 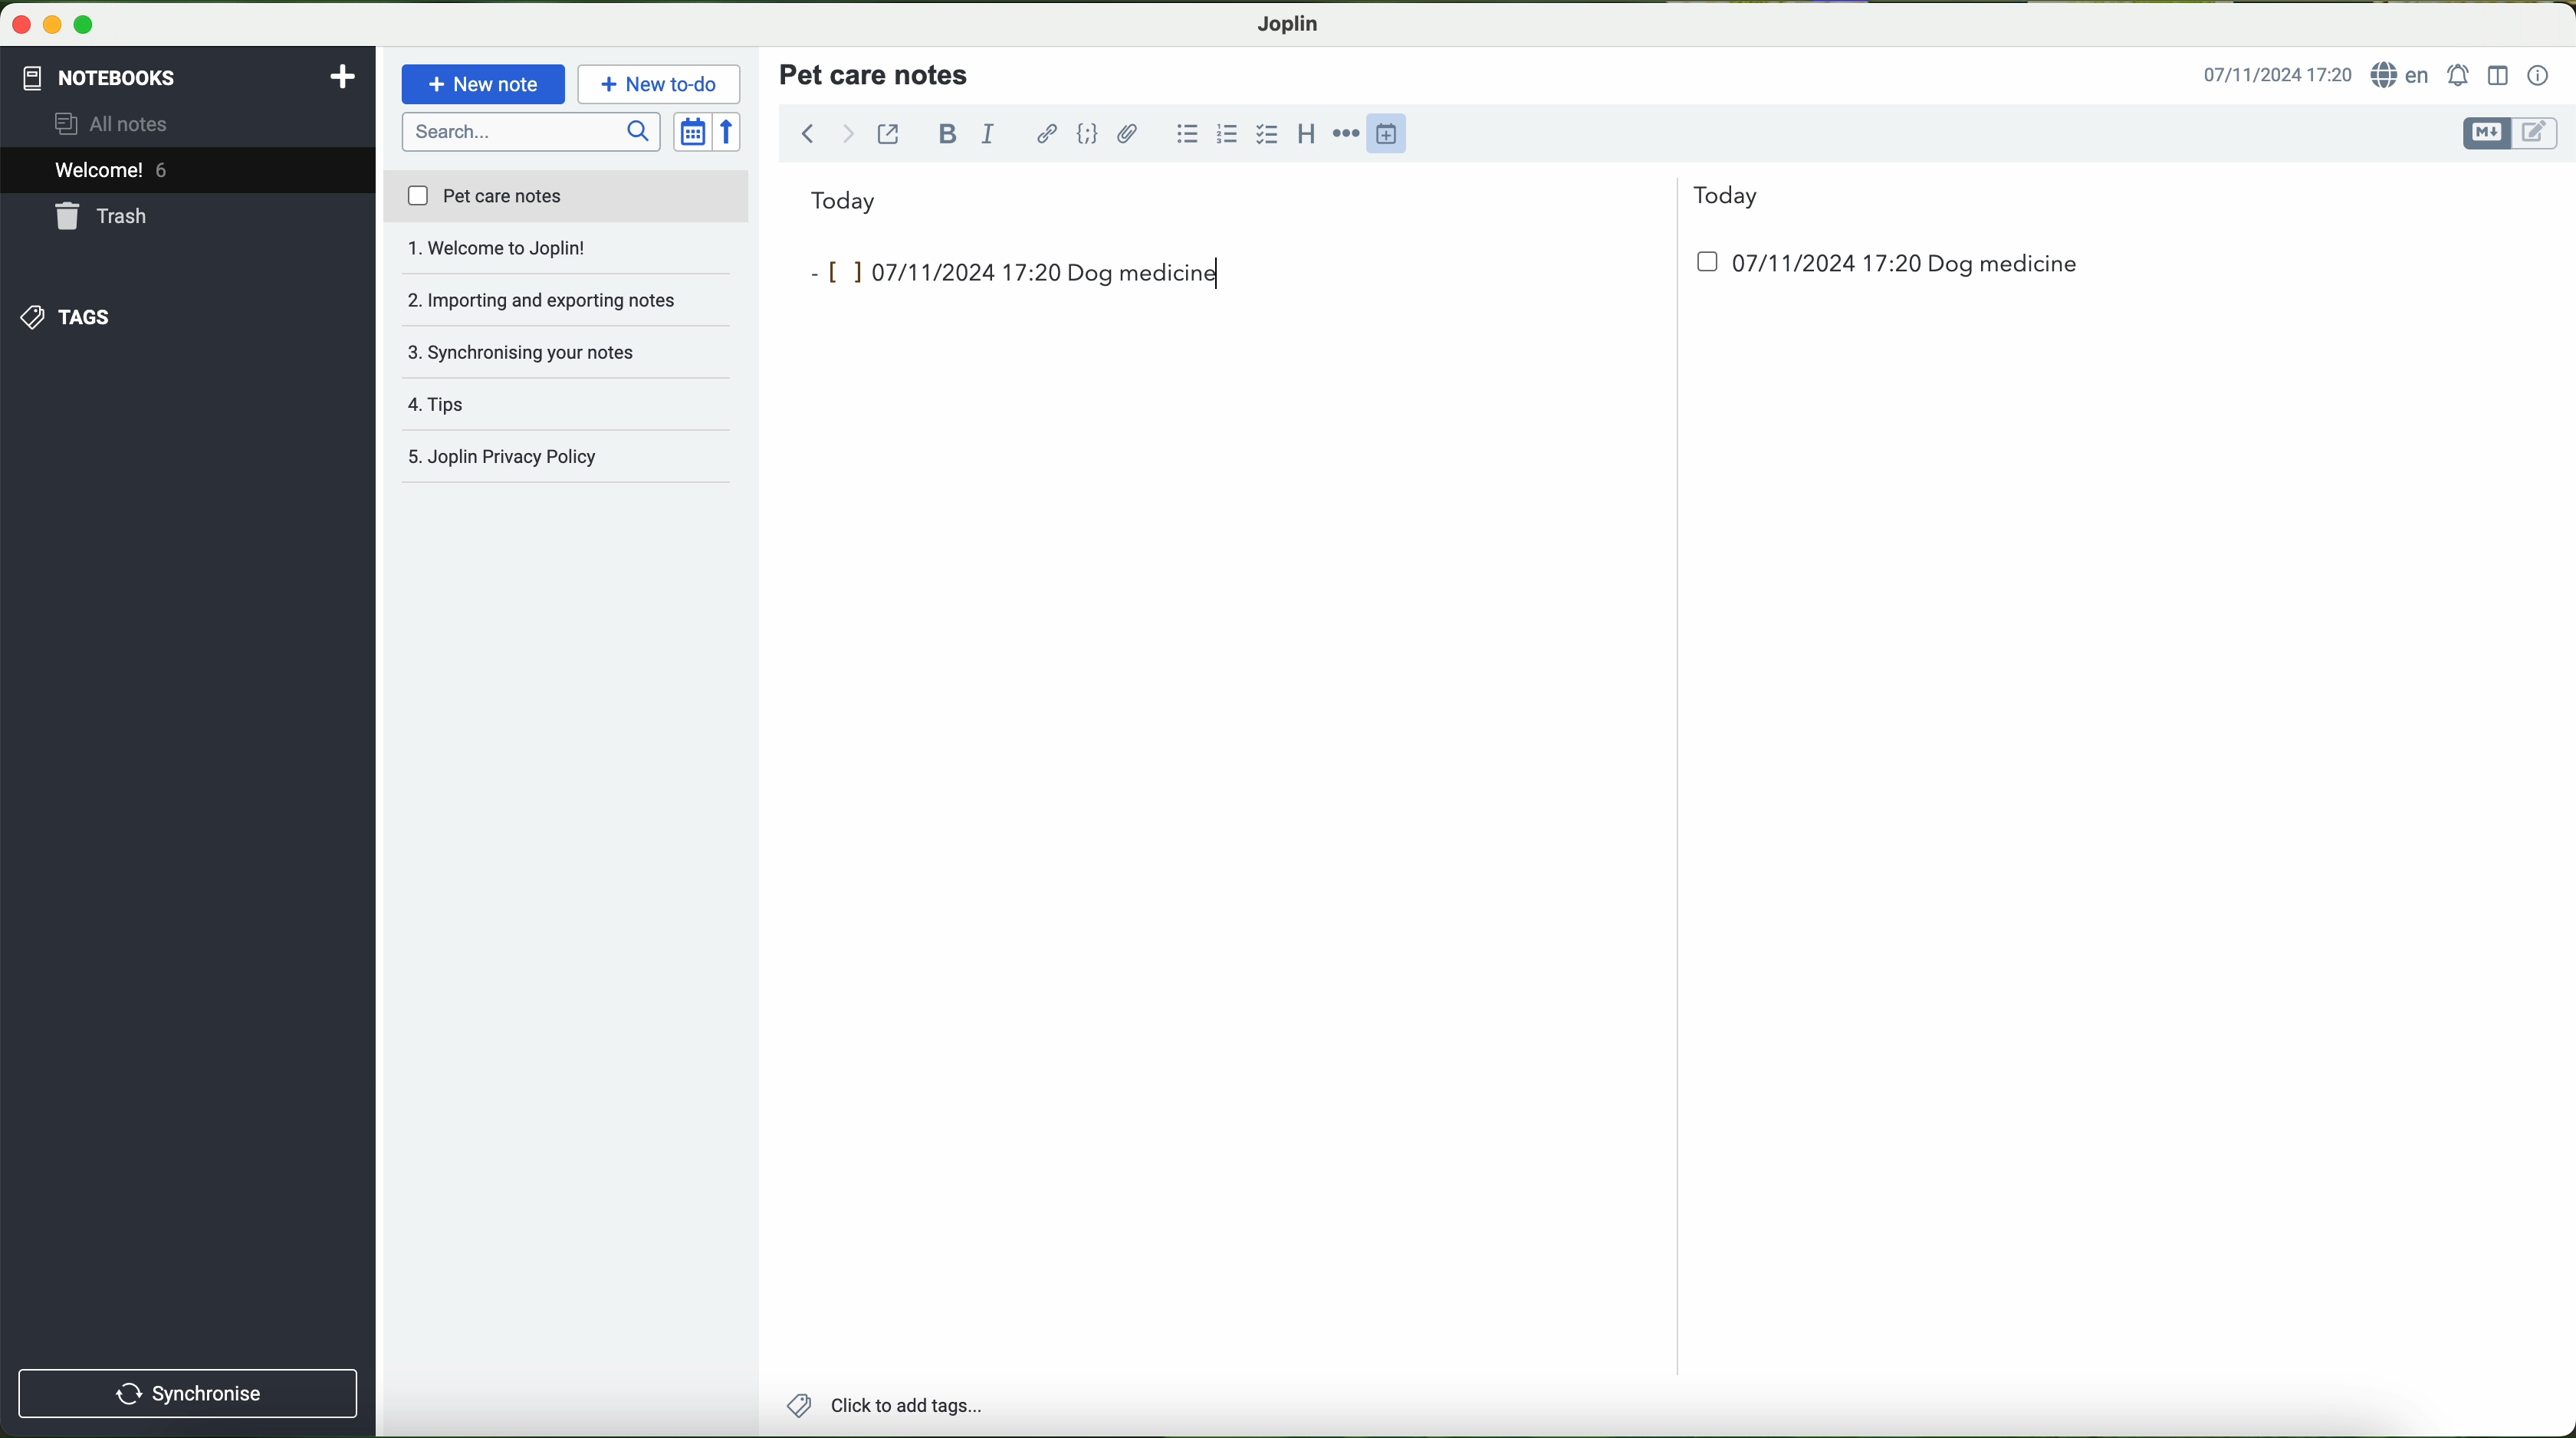 What do you see at coordinates (2539, 76) in the screenshot?
I see `note properties` at bounding box center [2539, 76].